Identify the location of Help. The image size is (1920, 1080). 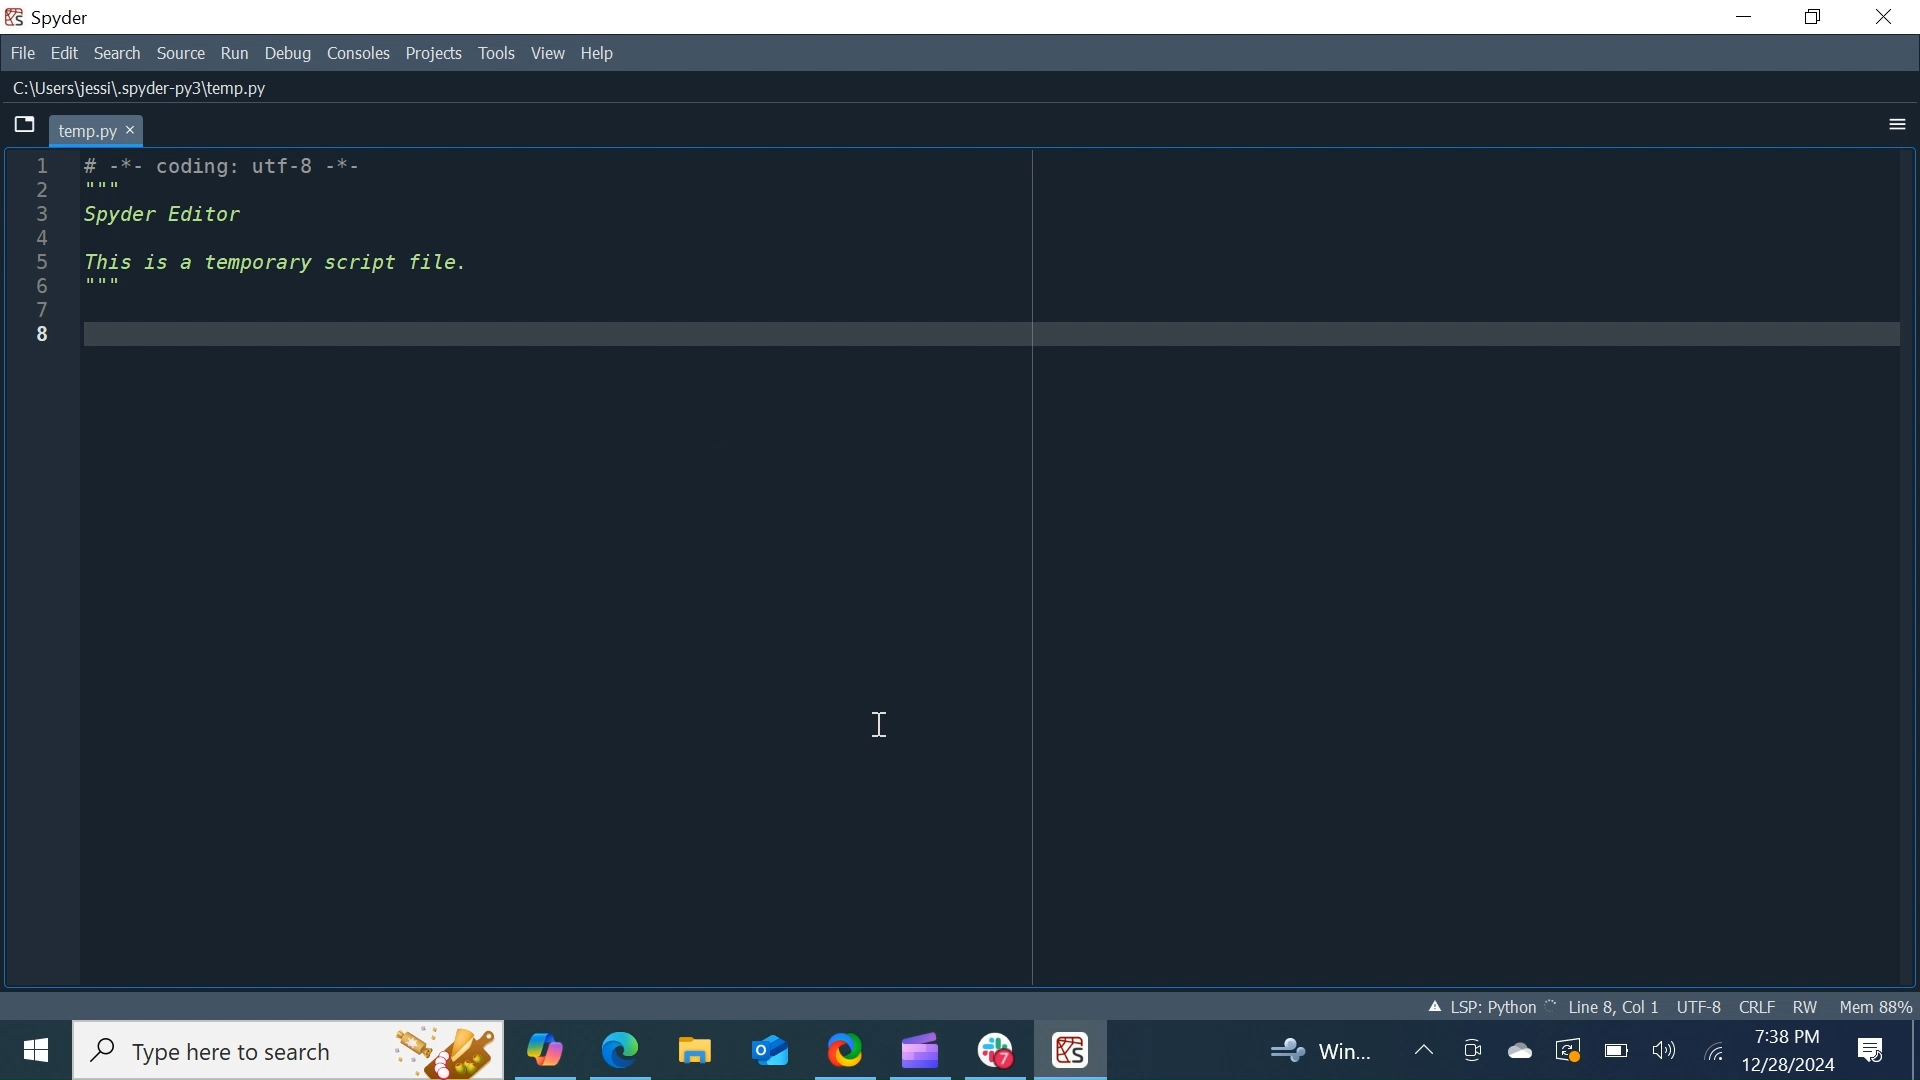
(601, 54).